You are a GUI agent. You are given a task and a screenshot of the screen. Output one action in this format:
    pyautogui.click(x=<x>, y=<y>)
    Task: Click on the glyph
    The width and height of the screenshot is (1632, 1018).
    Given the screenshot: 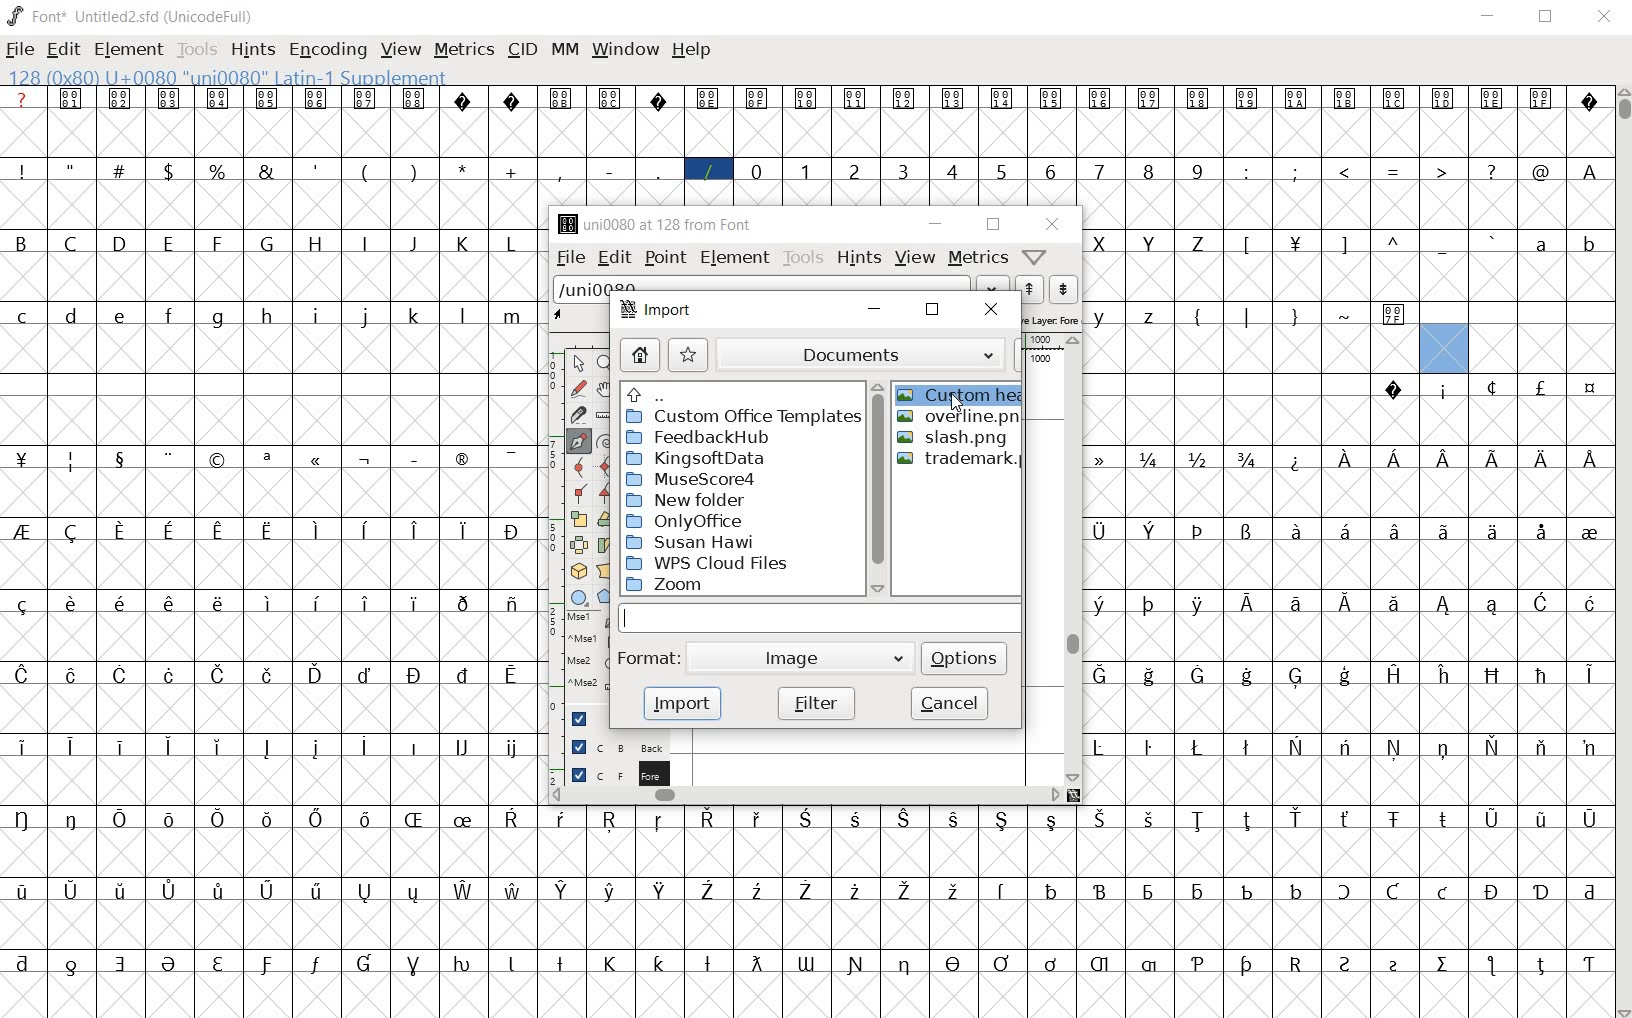 What is the action you would take?
    pyautogui.click(x=1590, y=603)
    